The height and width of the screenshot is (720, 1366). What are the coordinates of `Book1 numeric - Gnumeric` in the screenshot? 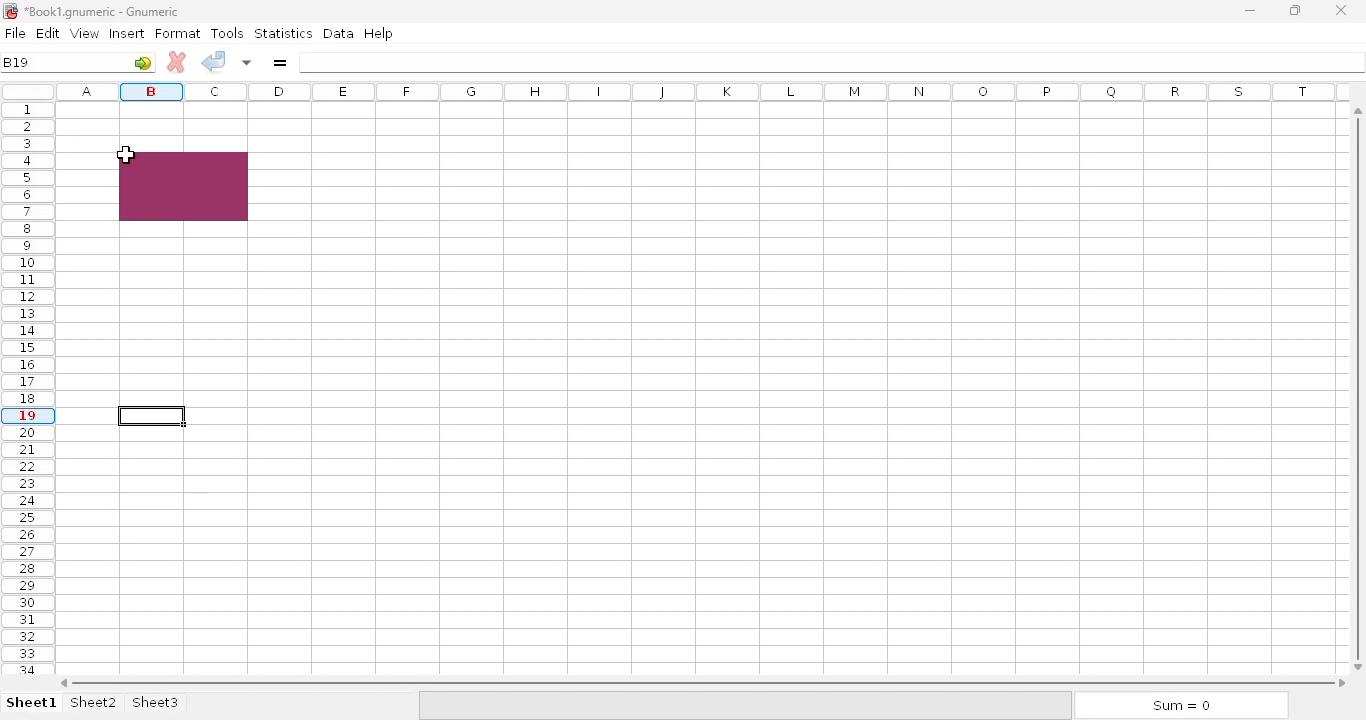 It's located at (102, 12).